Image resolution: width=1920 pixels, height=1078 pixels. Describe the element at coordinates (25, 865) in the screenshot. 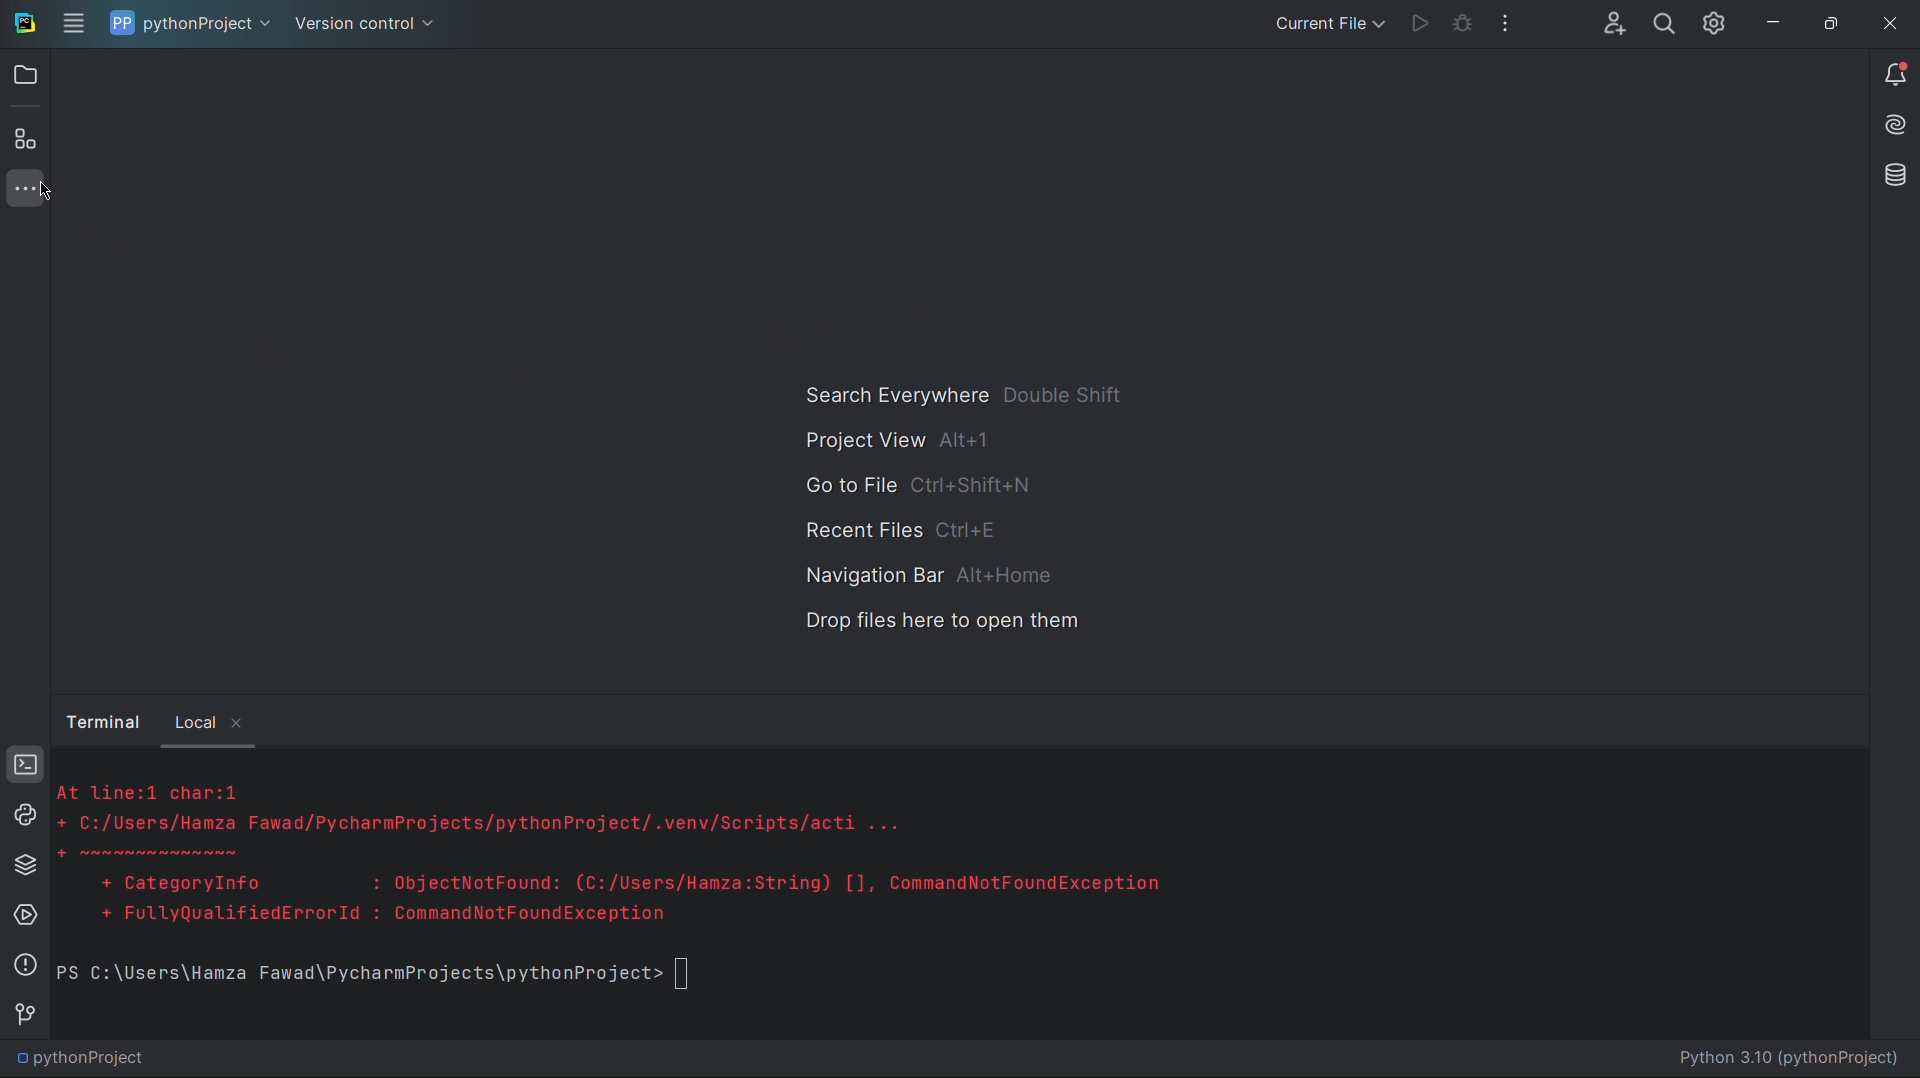

I see `Python Packages` at that location.